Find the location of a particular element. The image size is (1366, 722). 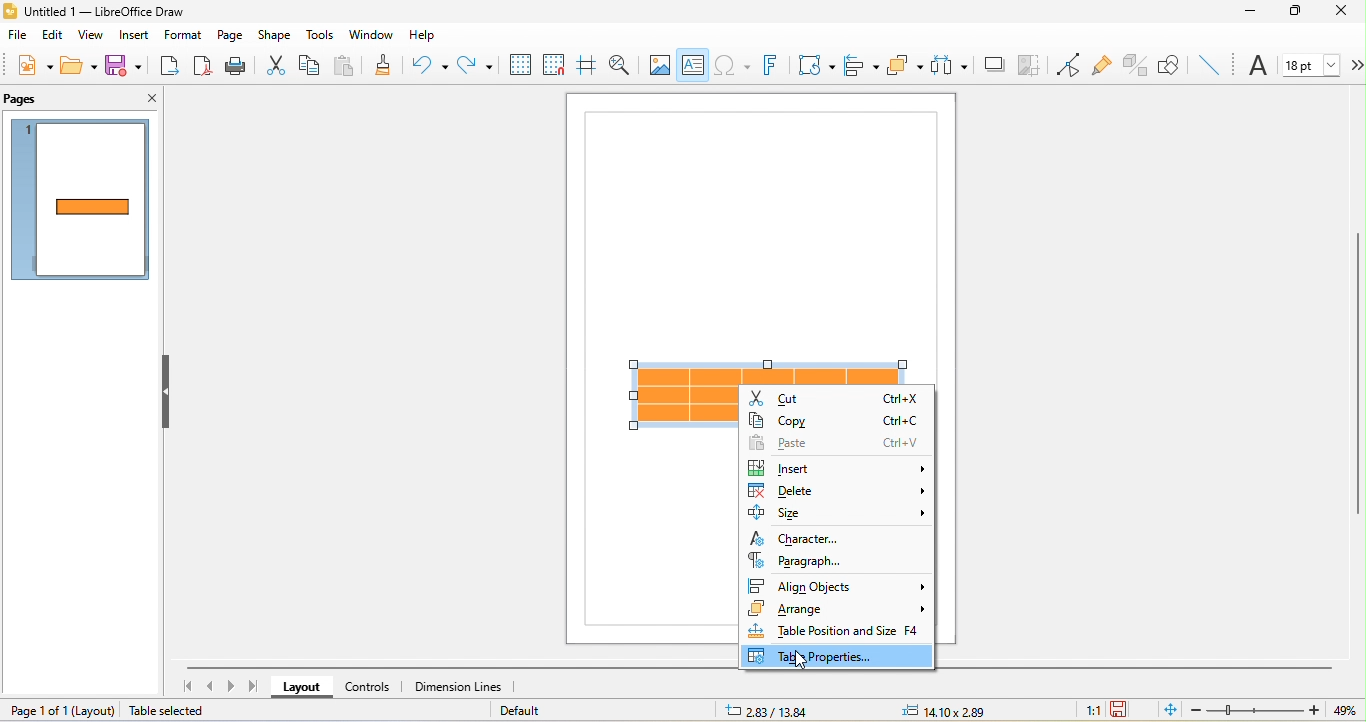

copy is located at coordinates (311, 67).